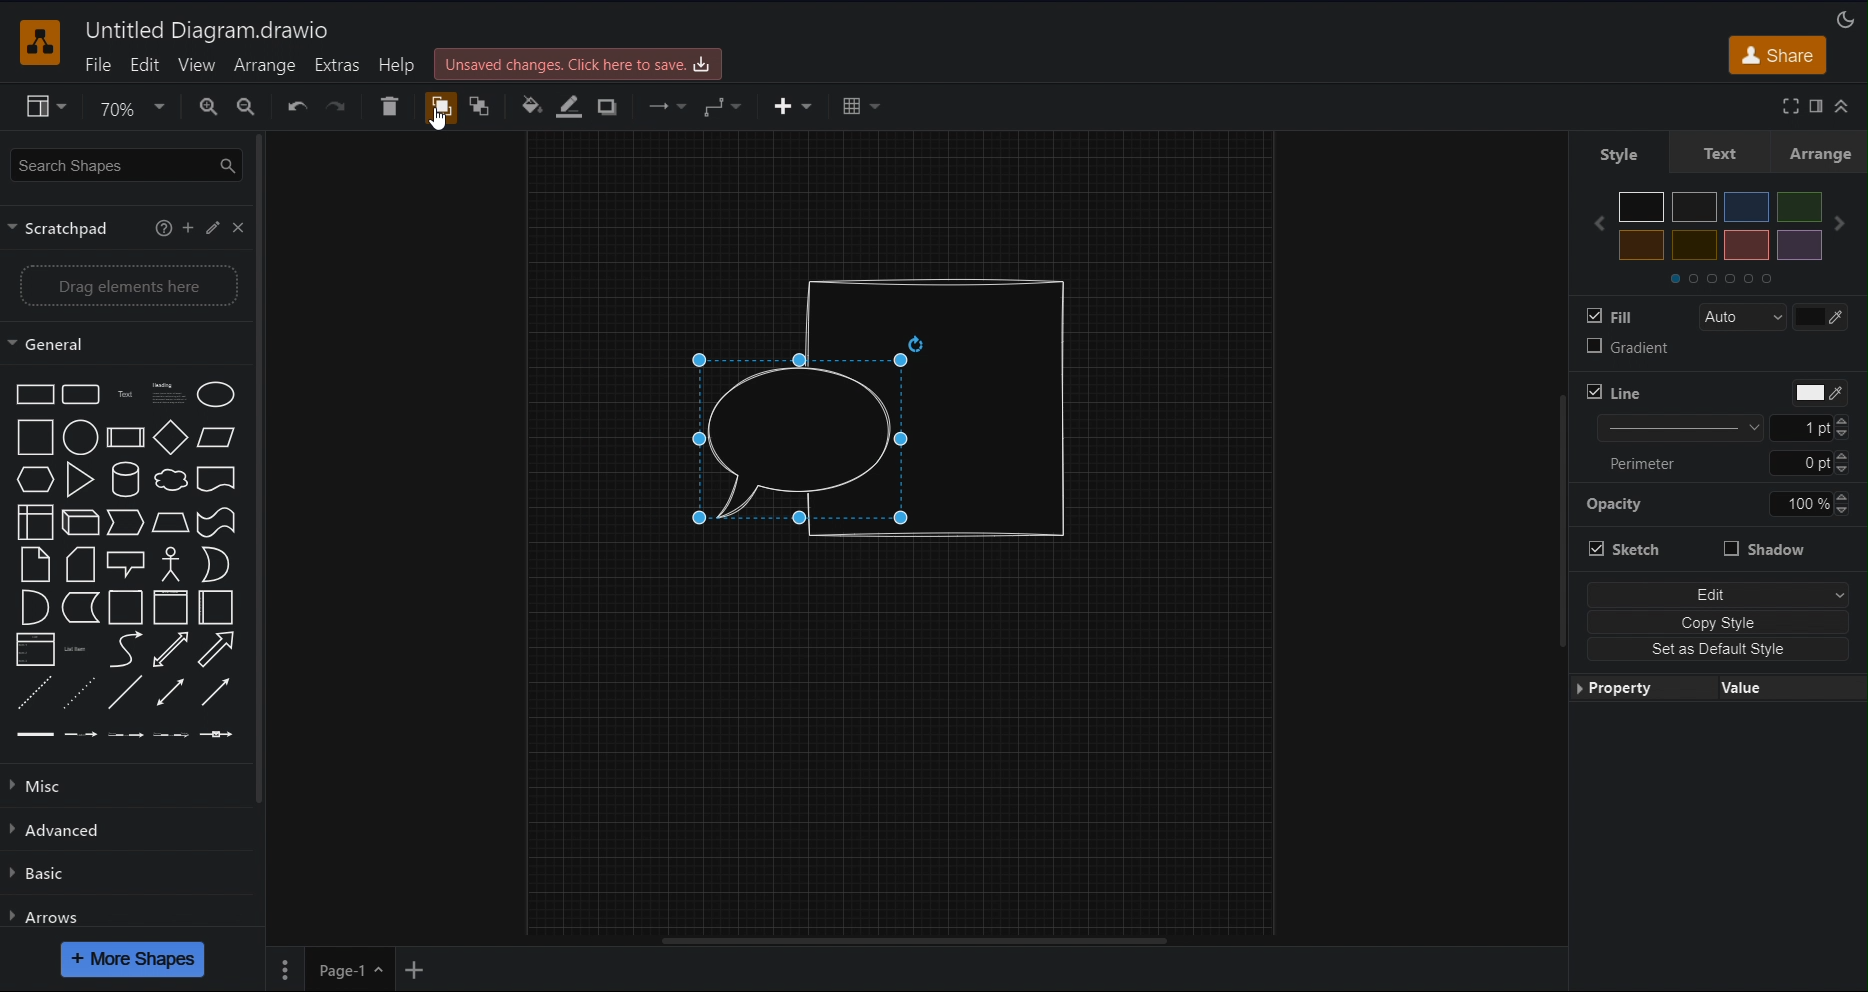  What do you see at coordinates (125, 522) in the screenshot?
I see `Step` at bounding box center [125, 522].